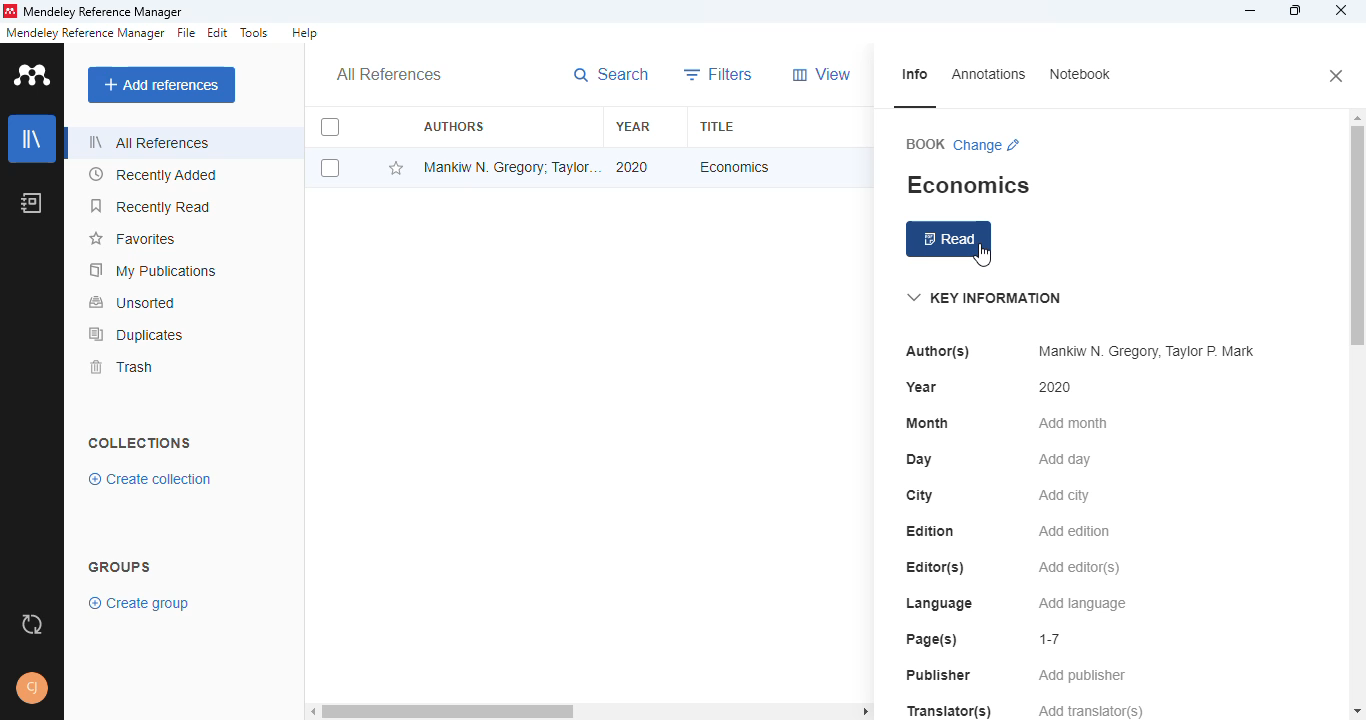 The image size is (1366, 720). What do you see at coordinates (1249, 11) in the screenshot?
I see `minimize` at bounding box center [1249, 11].